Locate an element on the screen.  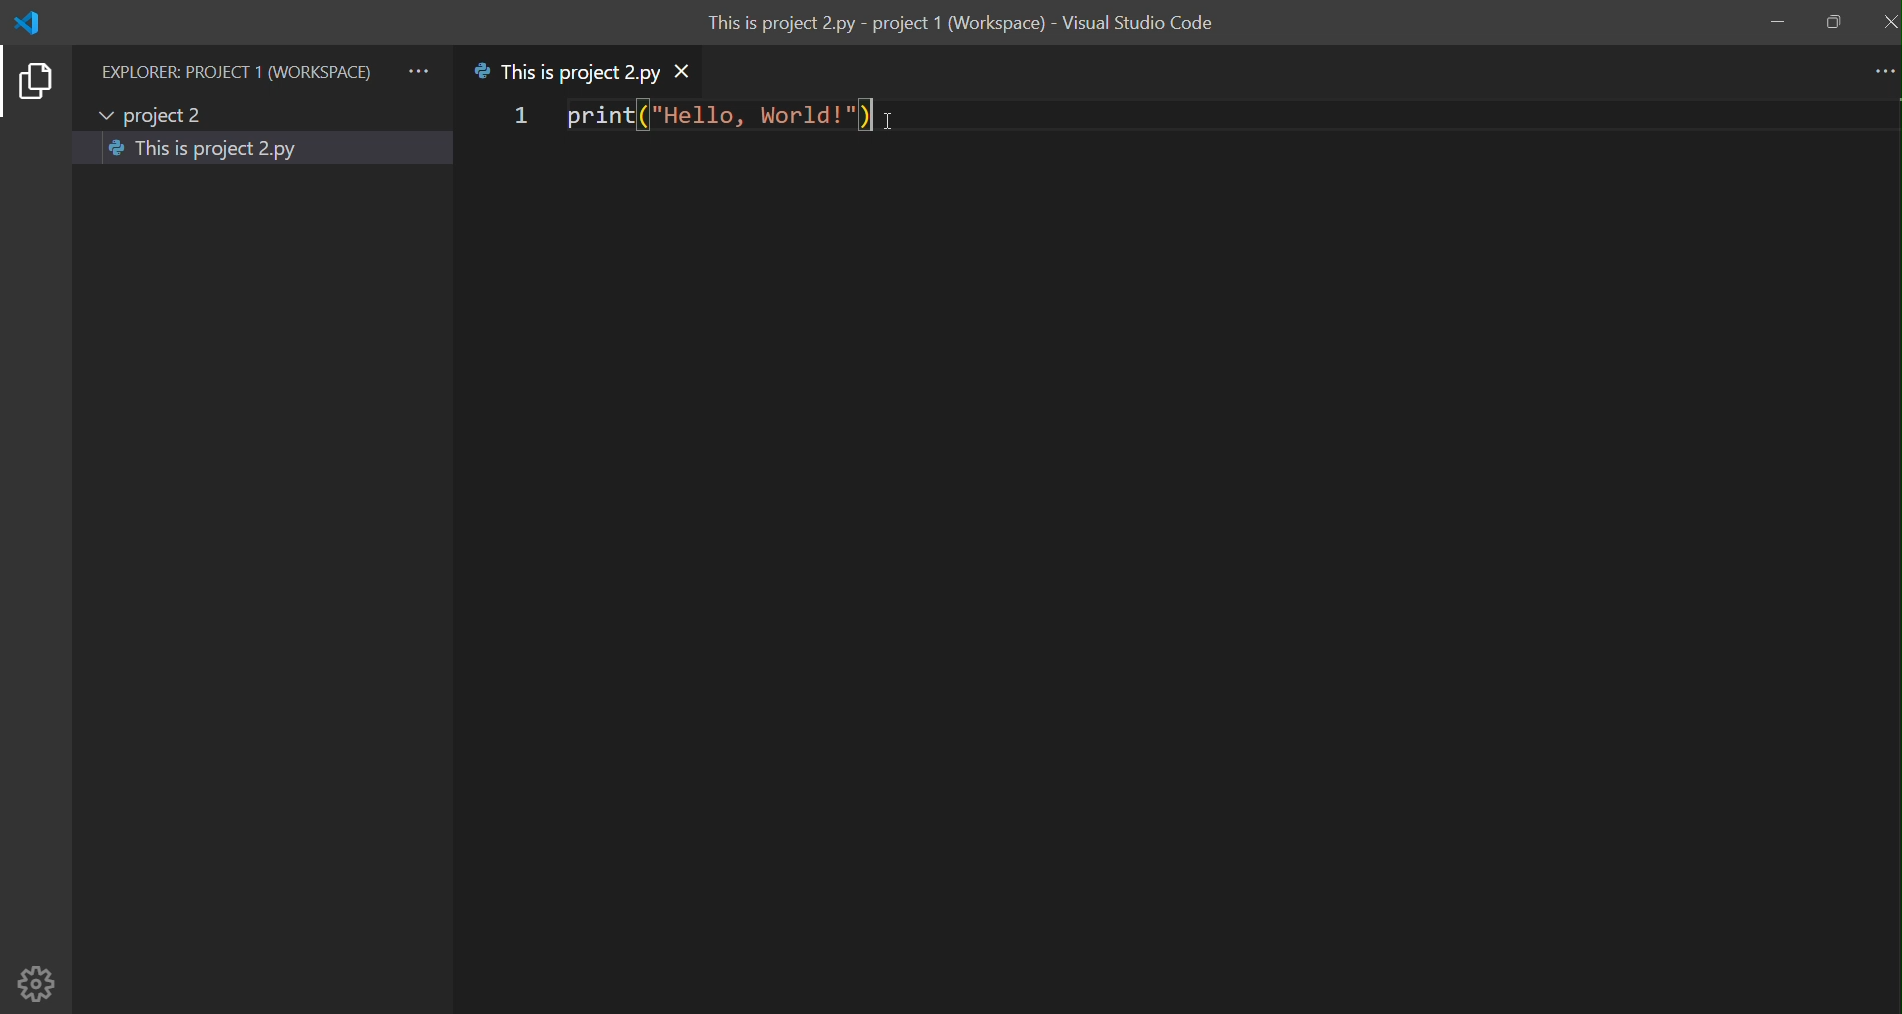
manage is located at coordinates (38, 983).